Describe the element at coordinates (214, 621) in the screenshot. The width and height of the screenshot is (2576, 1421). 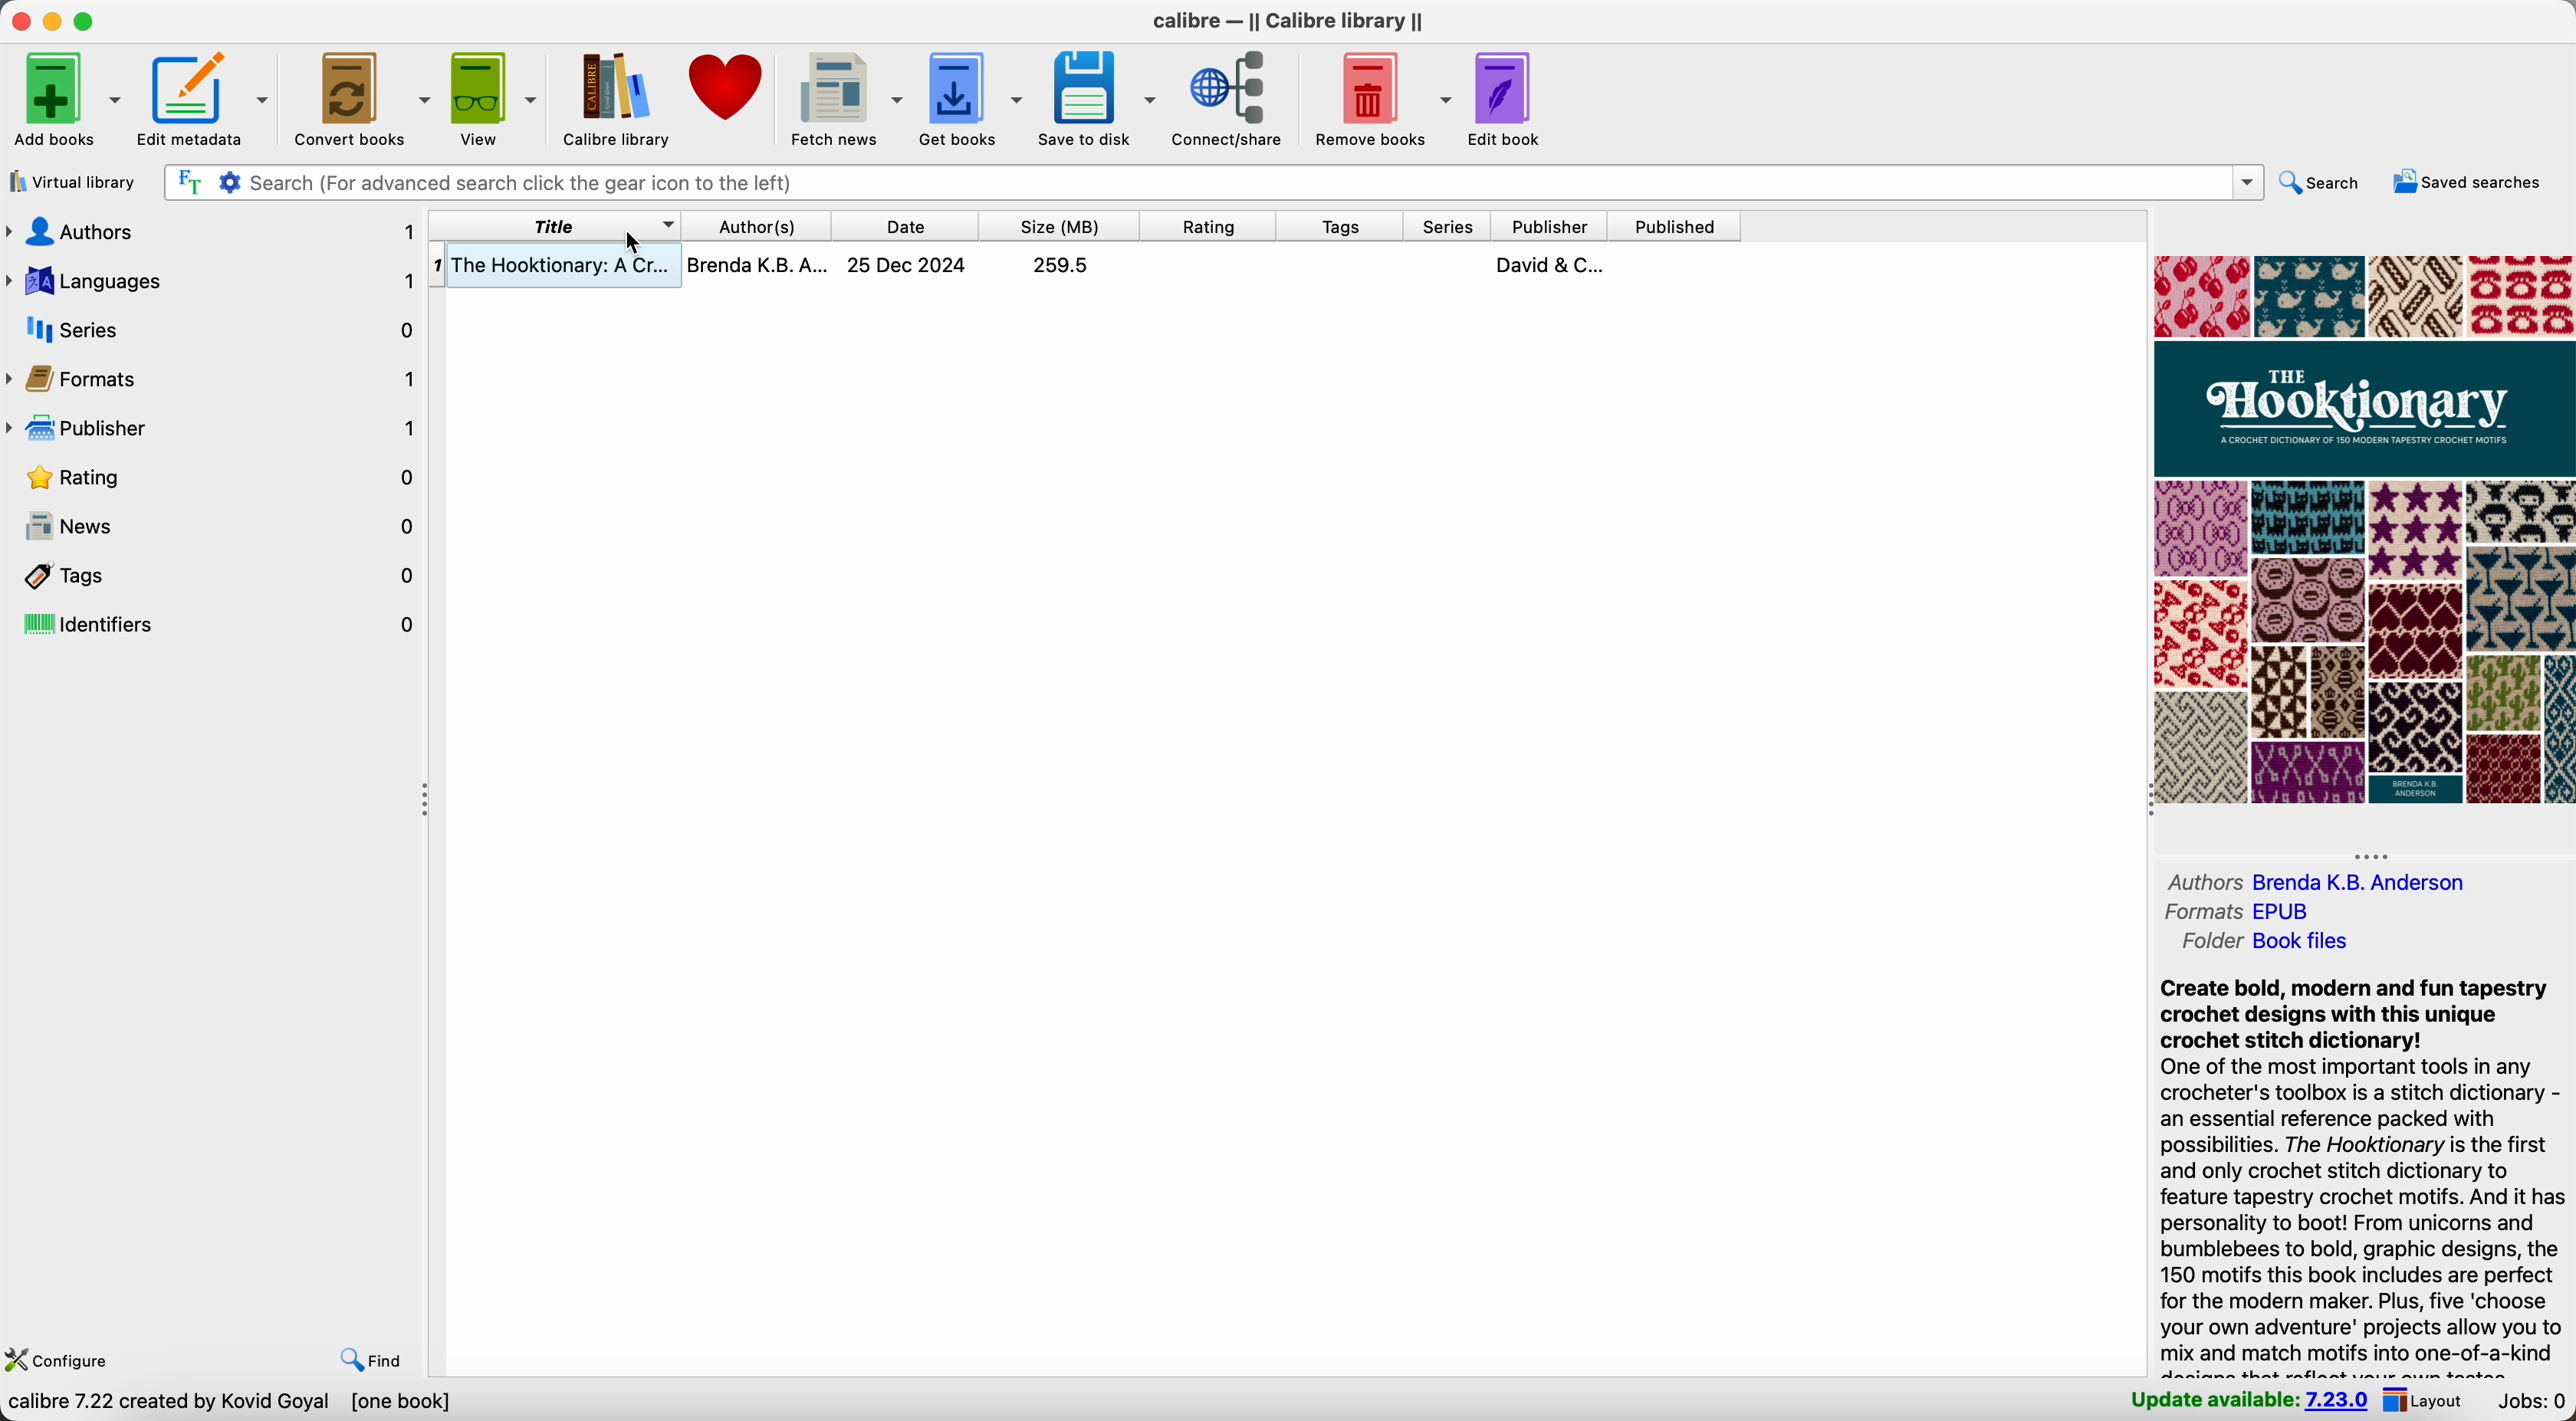
I see `identifiers` at that location.